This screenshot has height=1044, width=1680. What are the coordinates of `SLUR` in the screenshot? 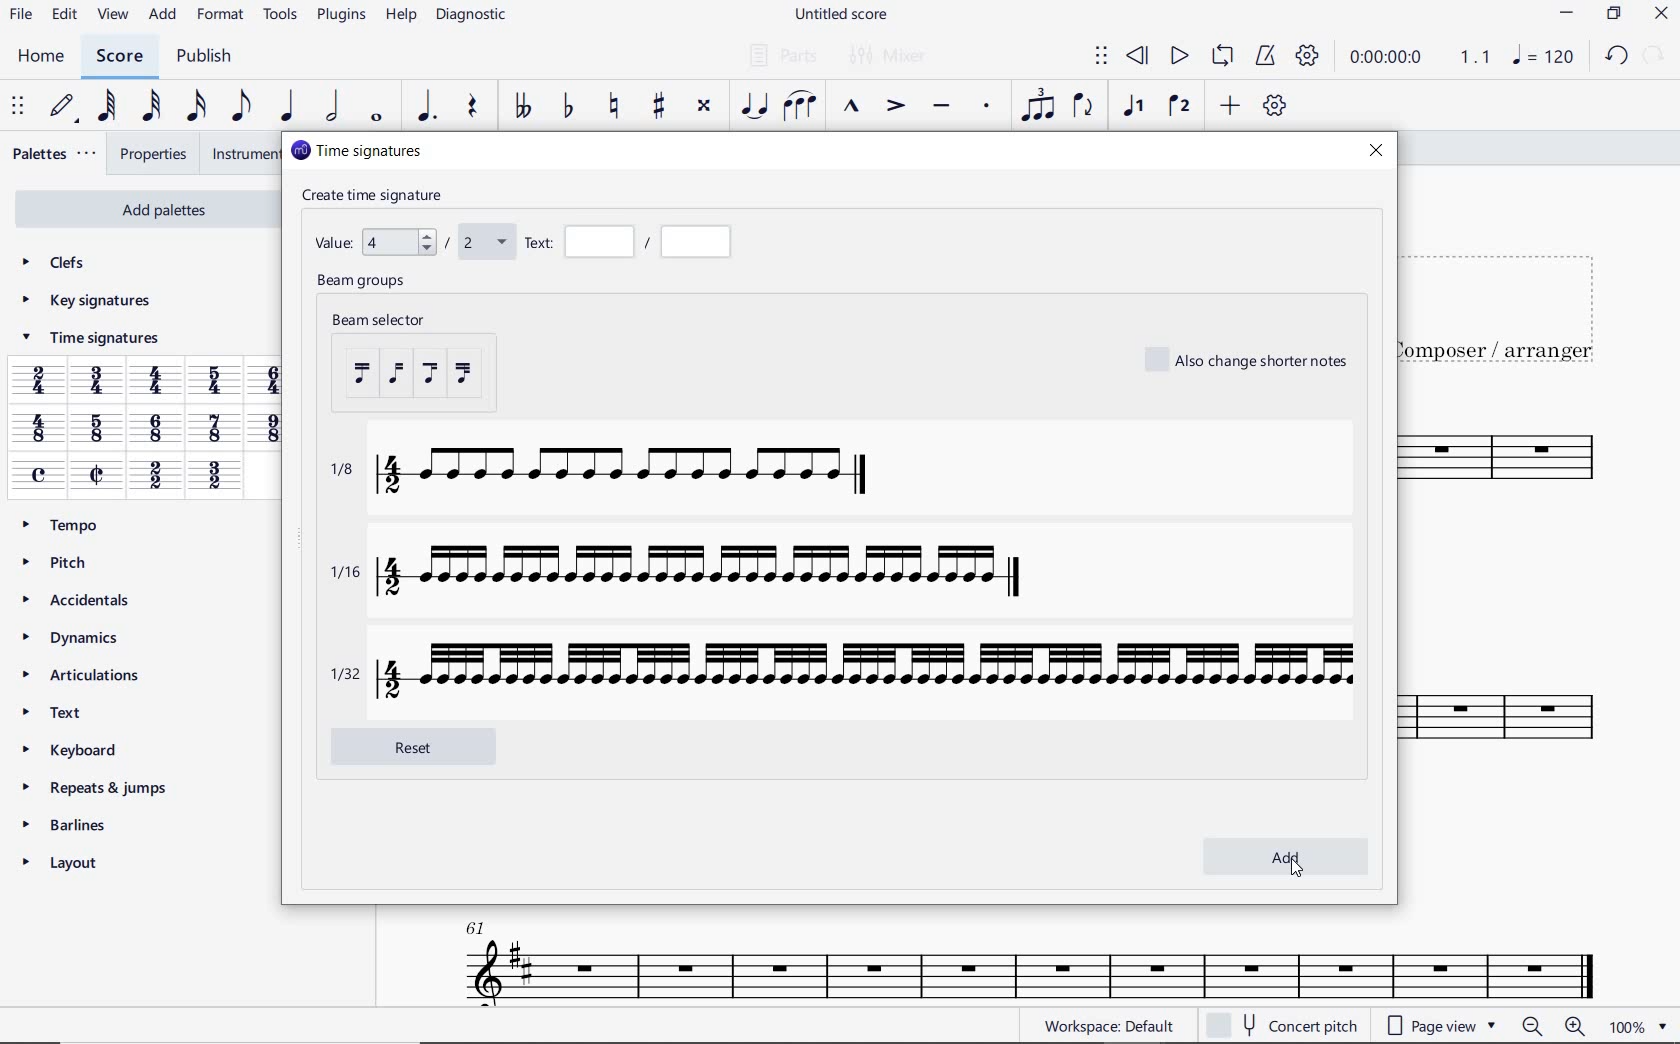 It's located at (799, 106).